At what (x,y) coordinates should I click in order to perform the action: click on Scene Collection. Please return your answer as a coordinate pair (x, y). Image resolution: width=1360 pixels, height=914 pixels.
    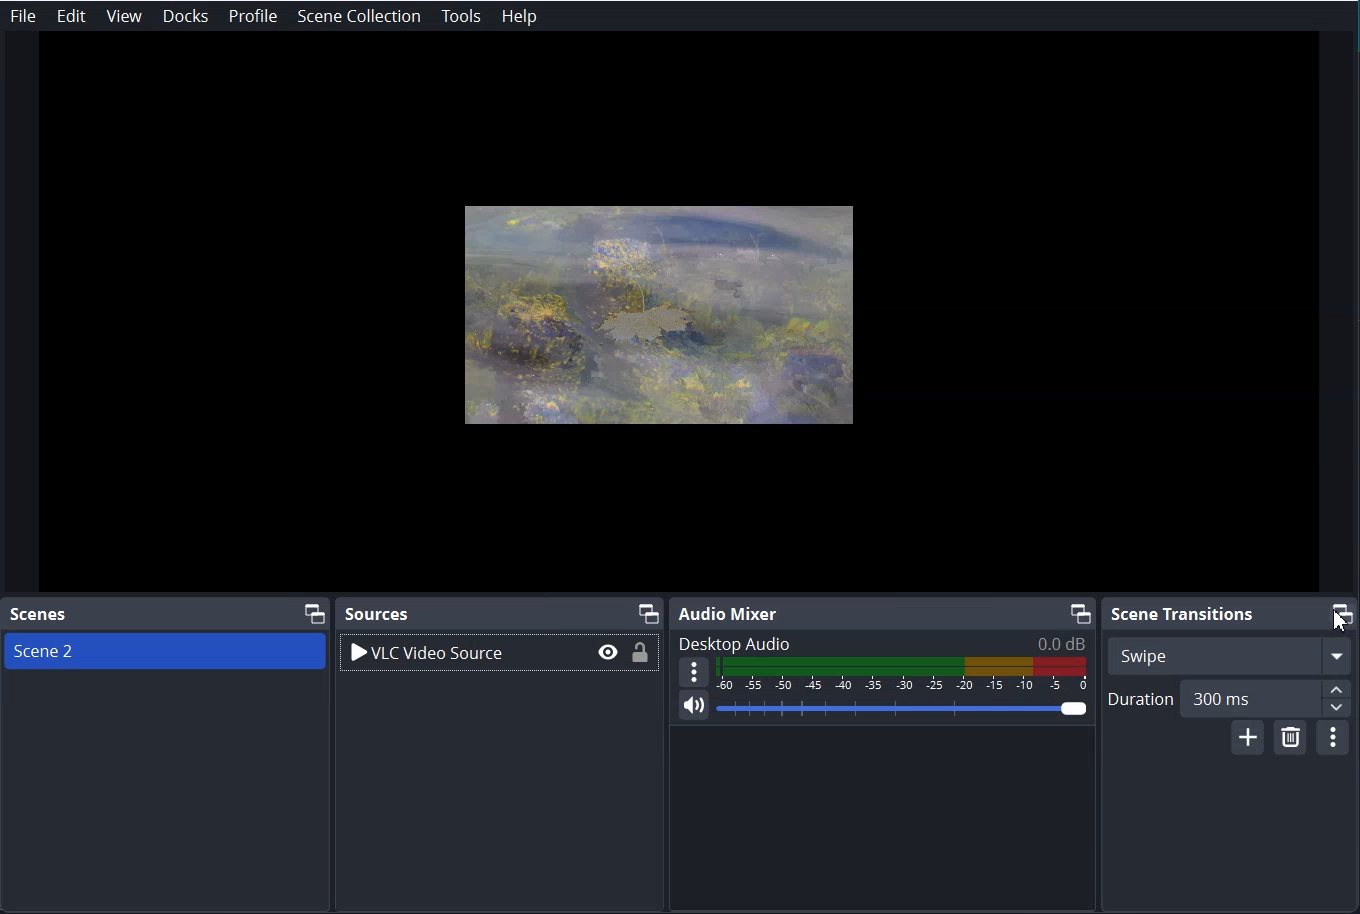
    Looking at the image, I should click on (358, 16).